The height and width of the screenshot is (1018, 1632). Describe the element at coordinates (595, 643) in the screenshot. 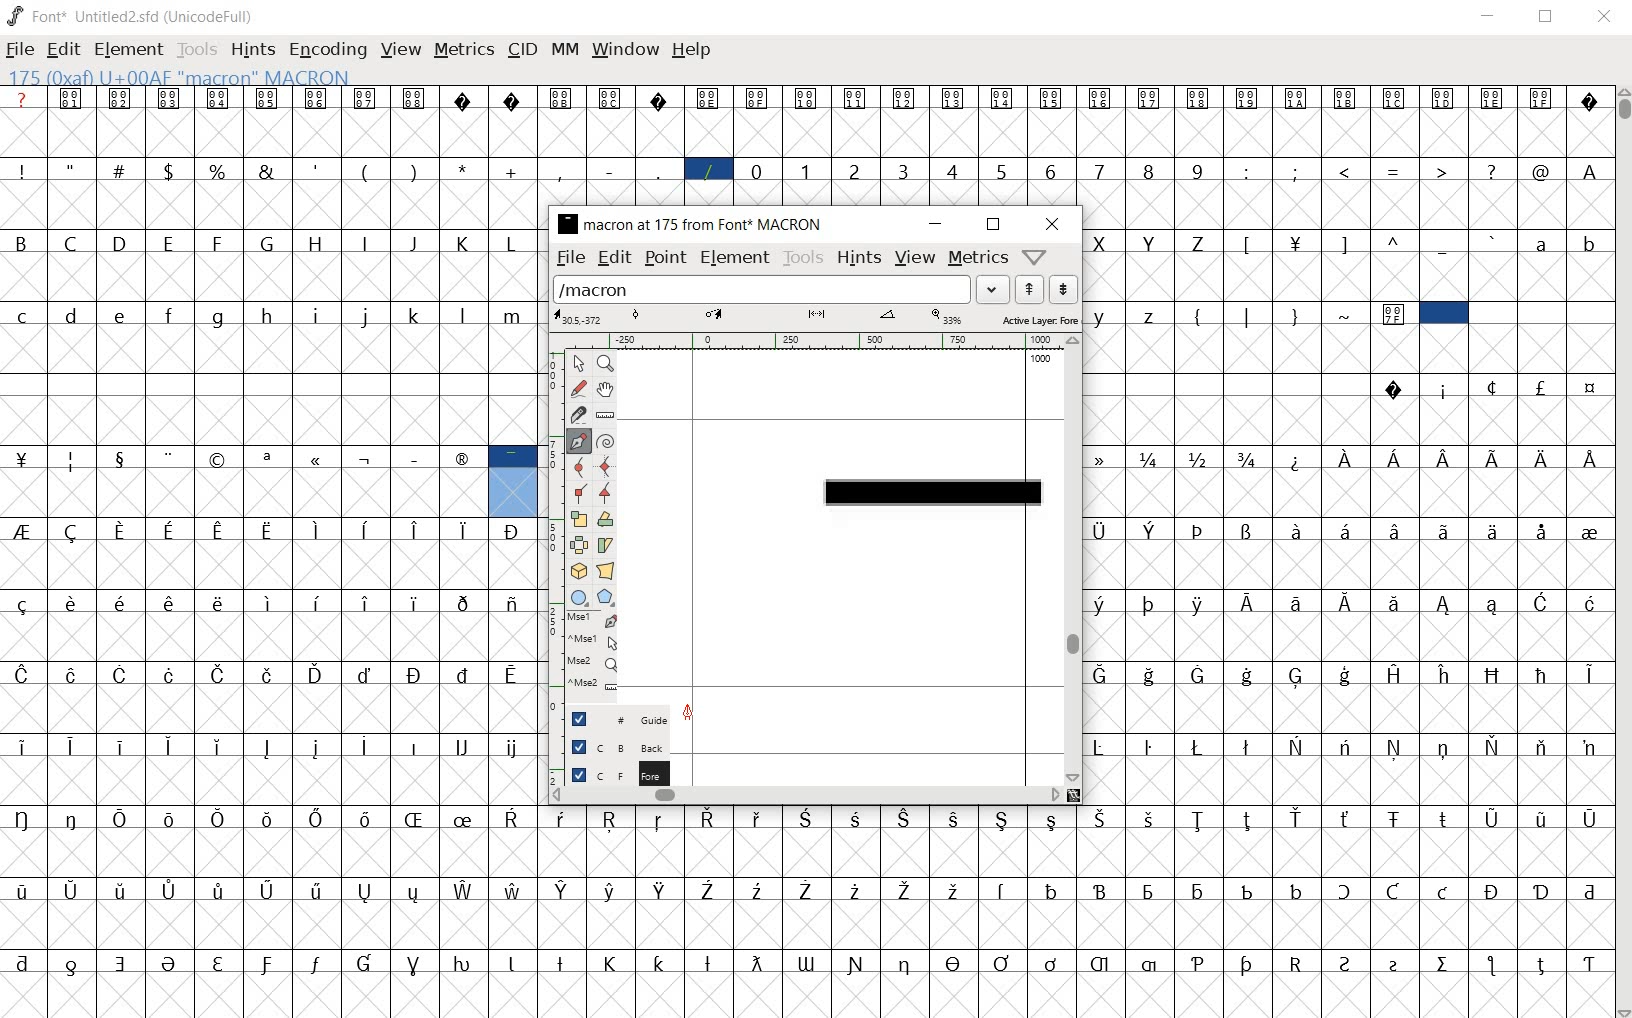

I see `Mouse left button + Ctrl` at that location.